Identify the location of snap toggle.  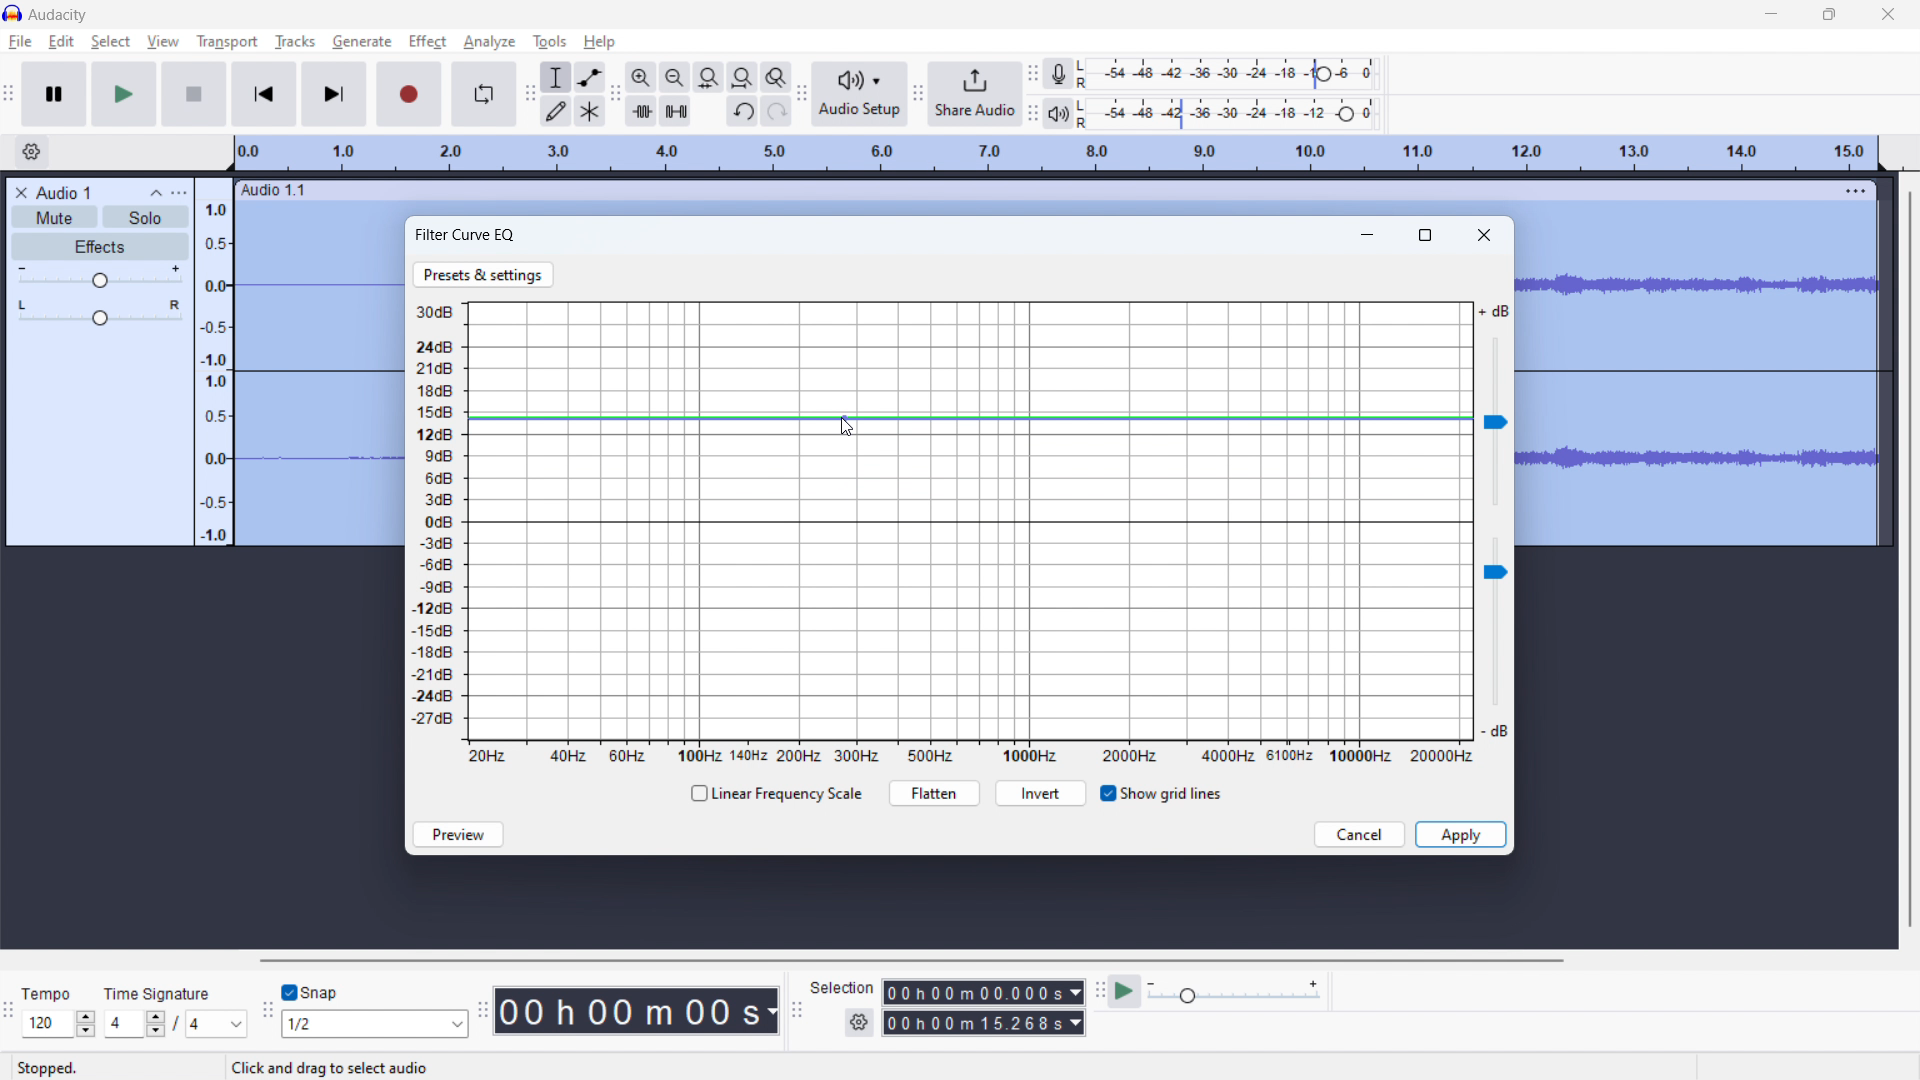
(311, 991).